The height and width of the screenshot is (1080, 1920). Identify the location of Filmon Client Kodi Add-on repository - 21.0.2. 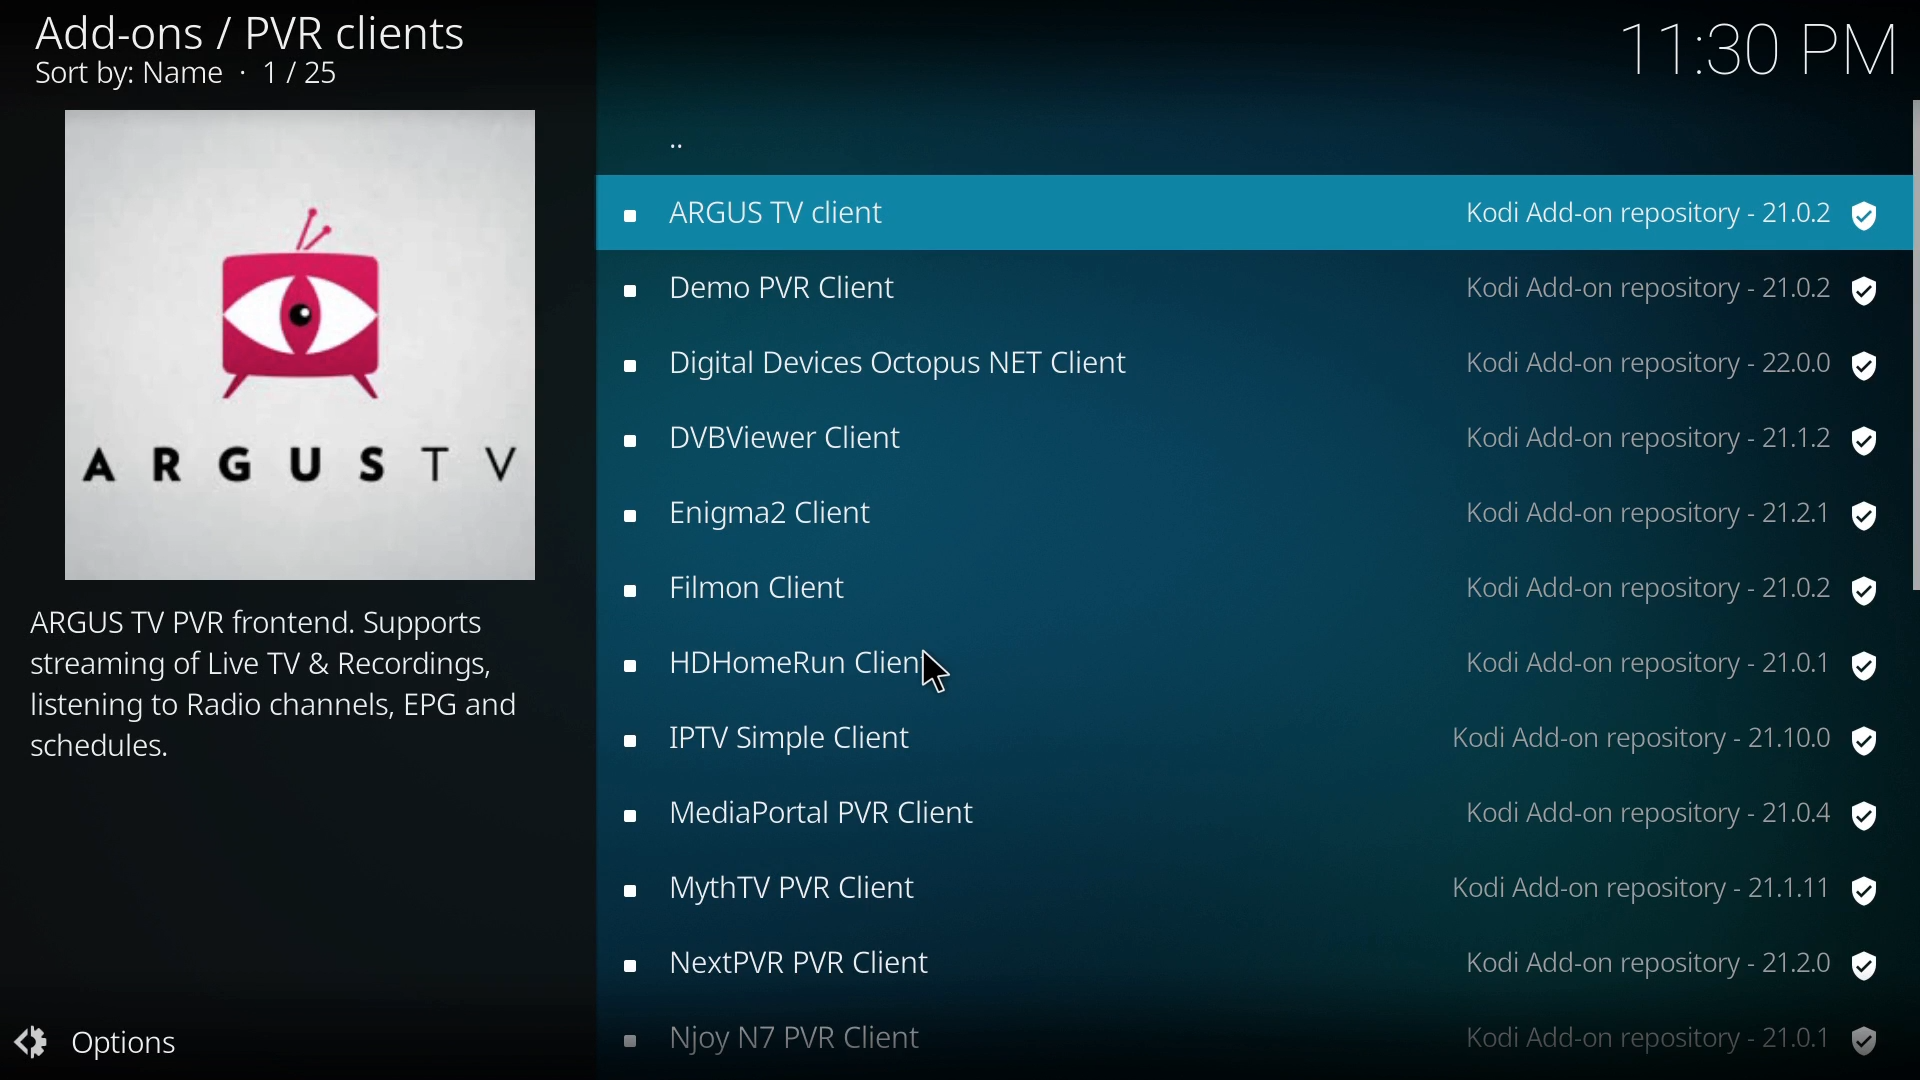
(1243, 590).